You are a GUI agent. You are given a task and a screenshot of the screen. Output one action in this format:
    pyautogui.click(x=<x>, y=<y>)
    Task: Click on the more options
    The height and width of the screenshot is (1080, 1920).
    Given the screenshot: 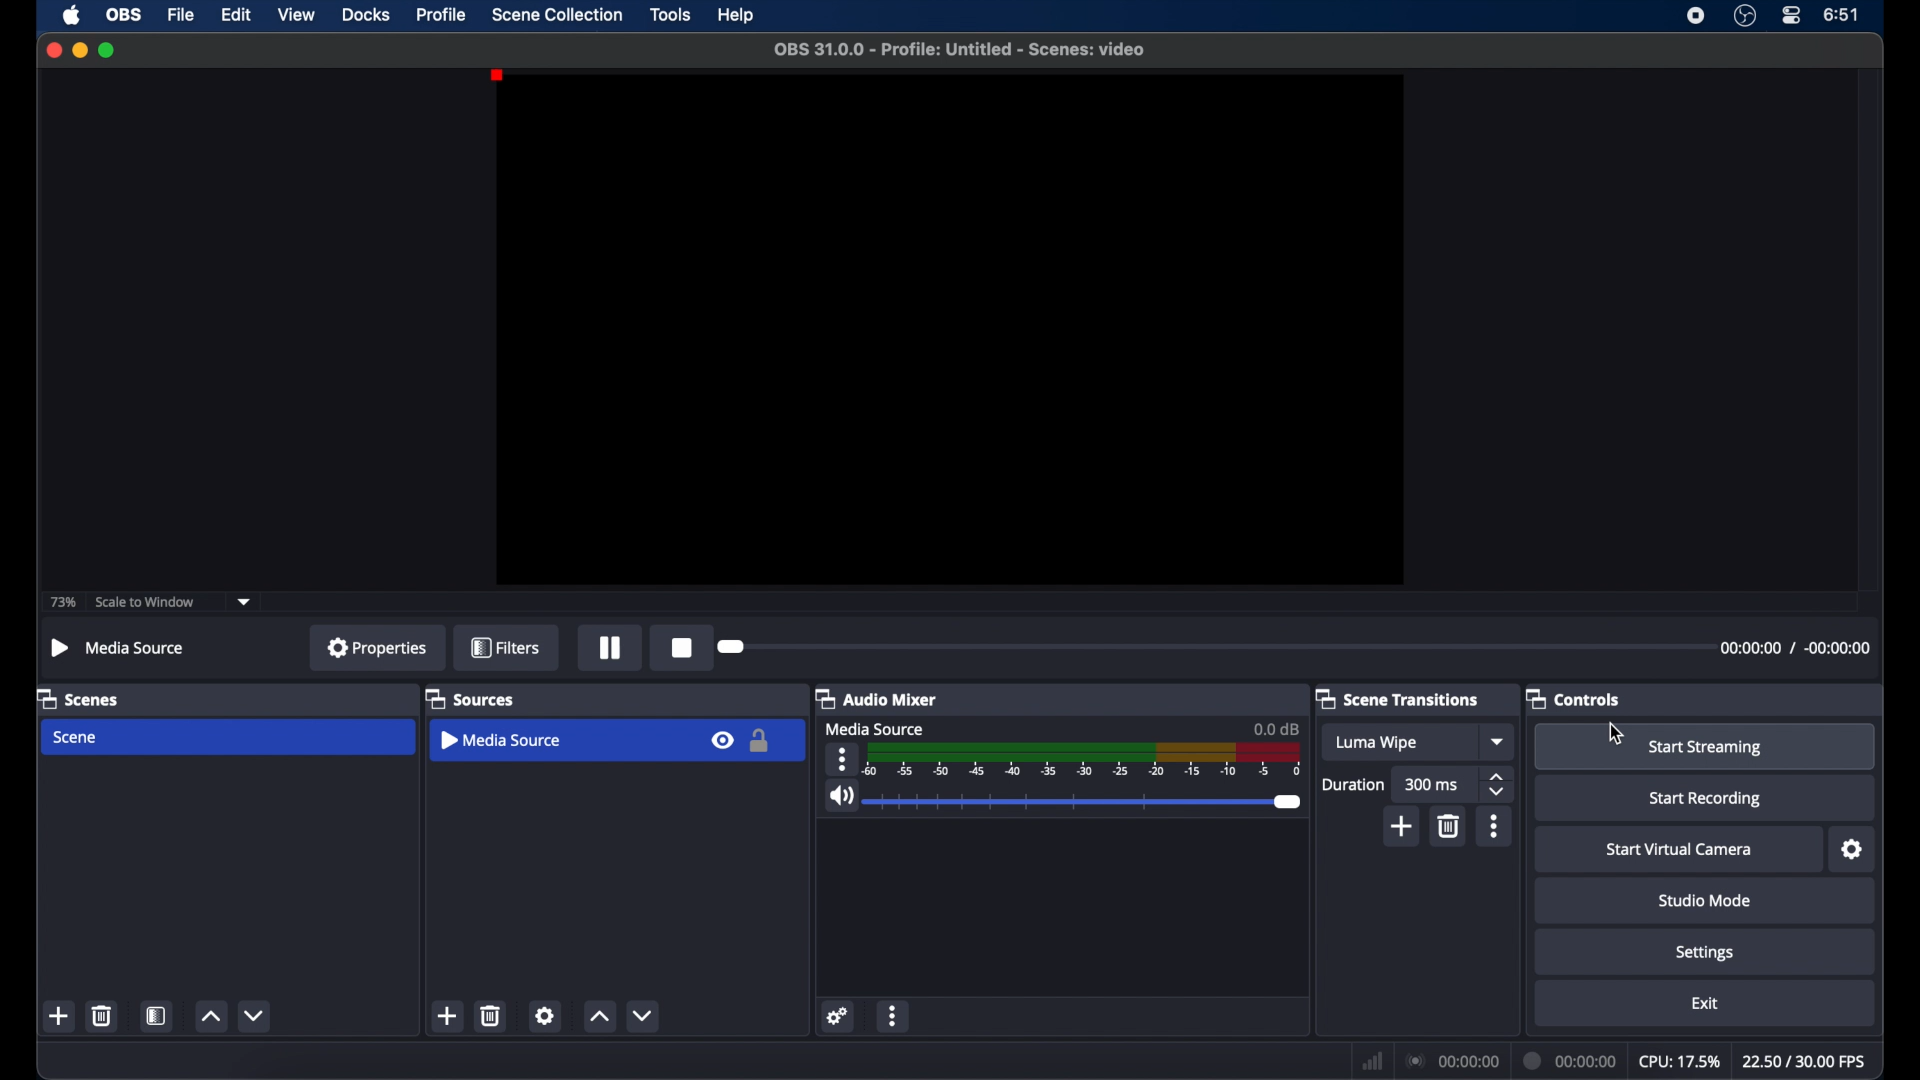 What is the action you would take?
    pyautogui.click(x=894, y=1017)
    